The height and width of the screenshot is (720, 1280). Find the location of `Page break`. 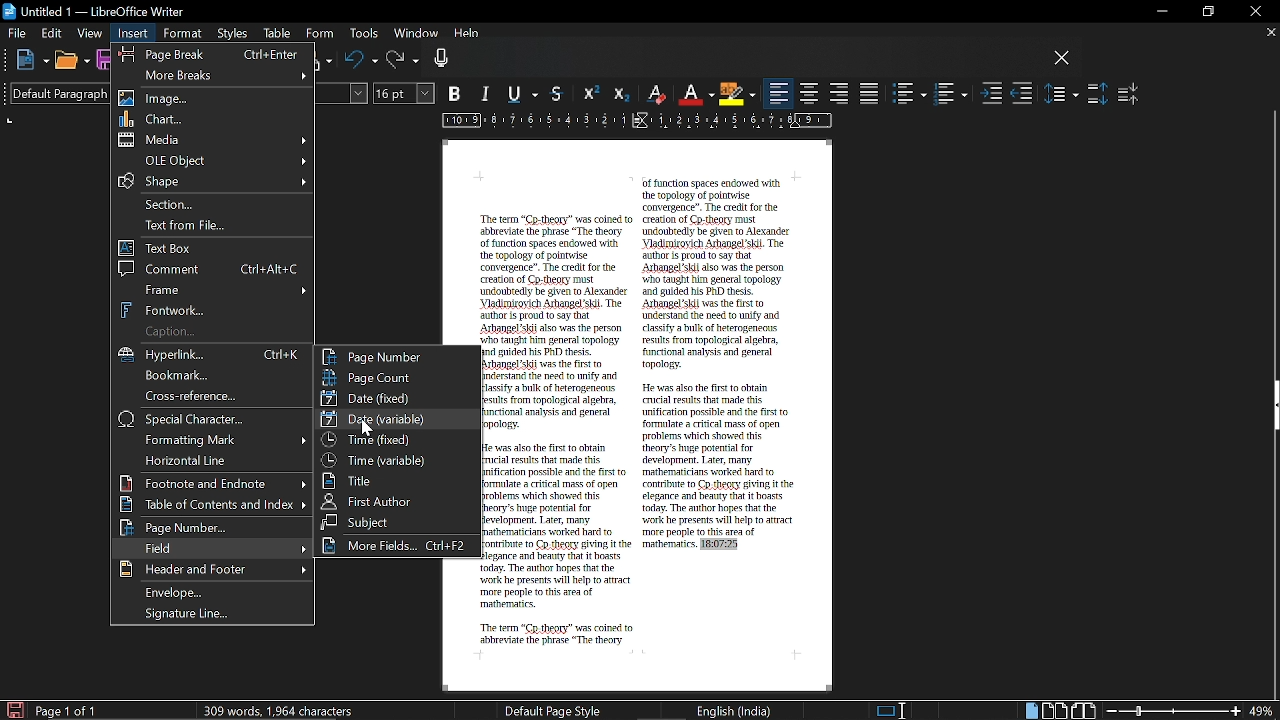

Page break is located at coordinates (210, 52).